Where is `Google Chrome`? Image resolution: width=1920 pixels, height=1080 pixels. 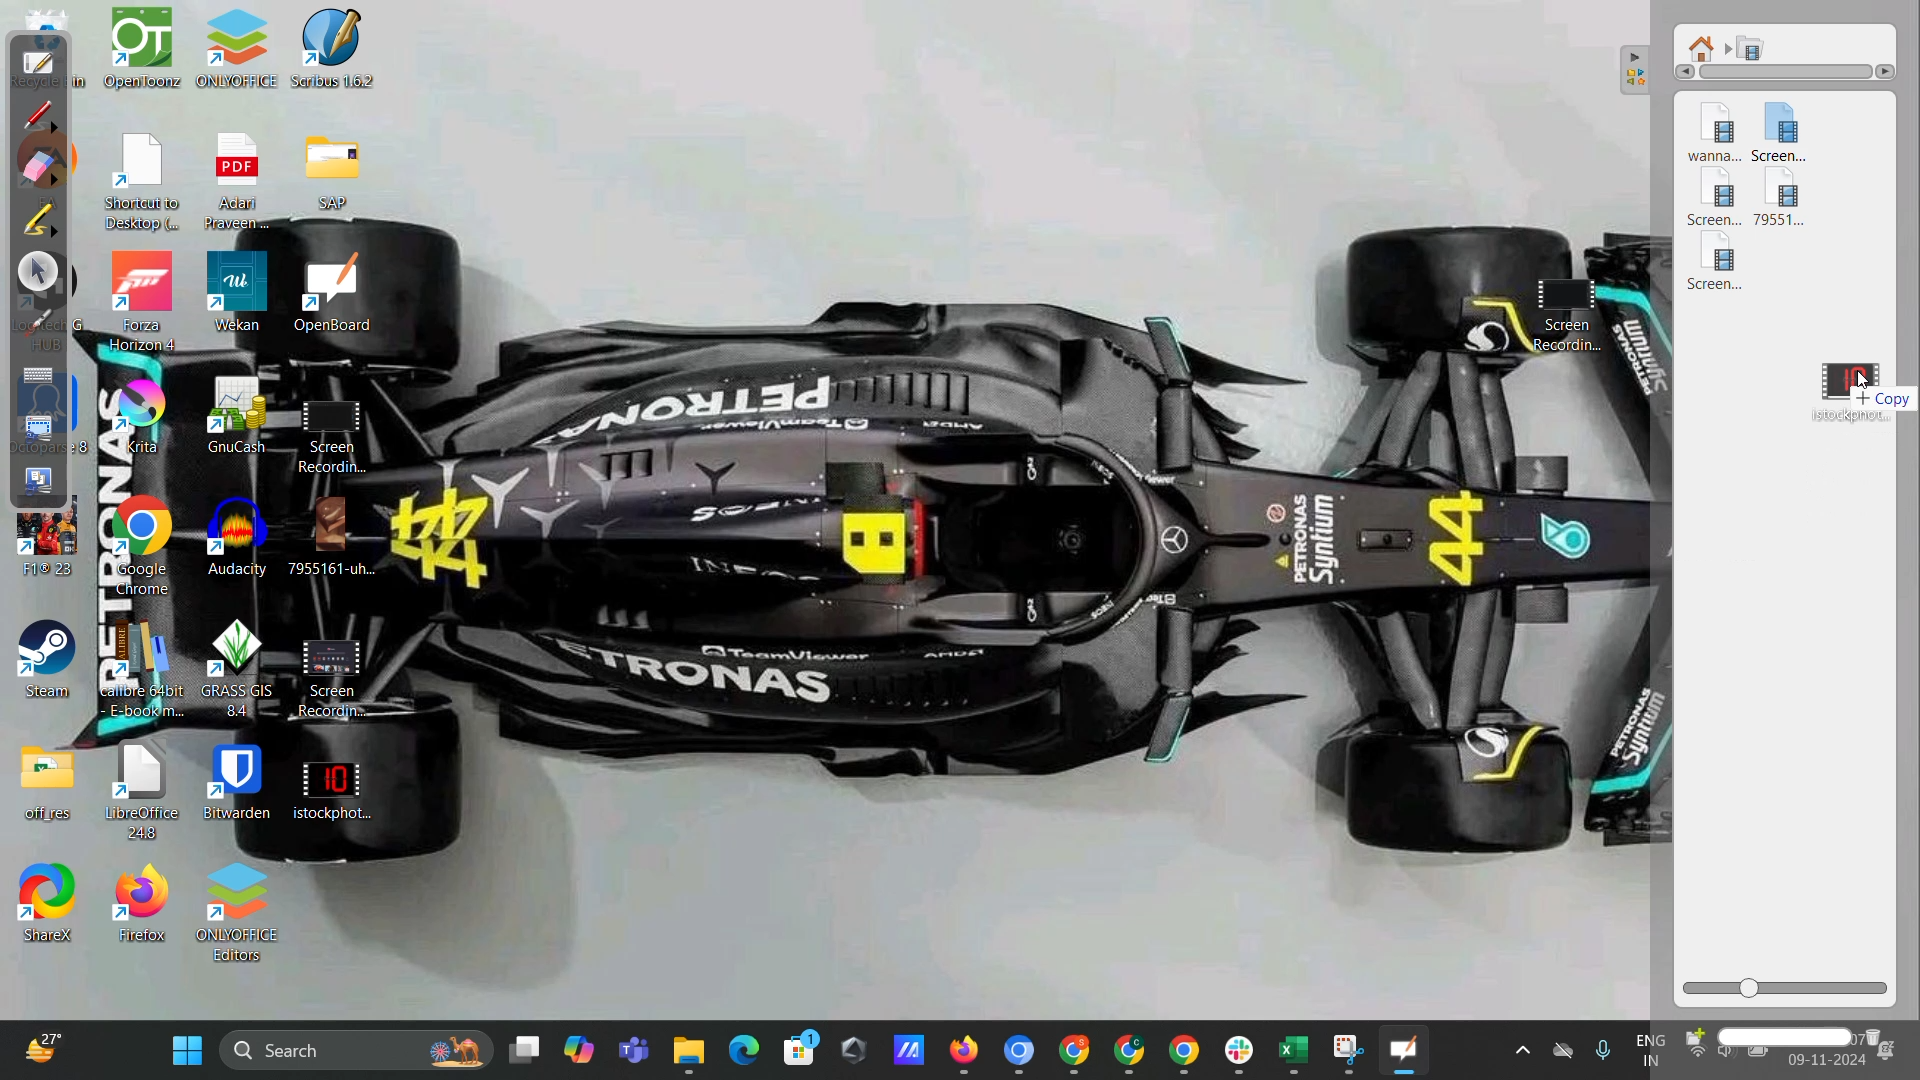 Google Chrome is located at coordinates (148, 545).